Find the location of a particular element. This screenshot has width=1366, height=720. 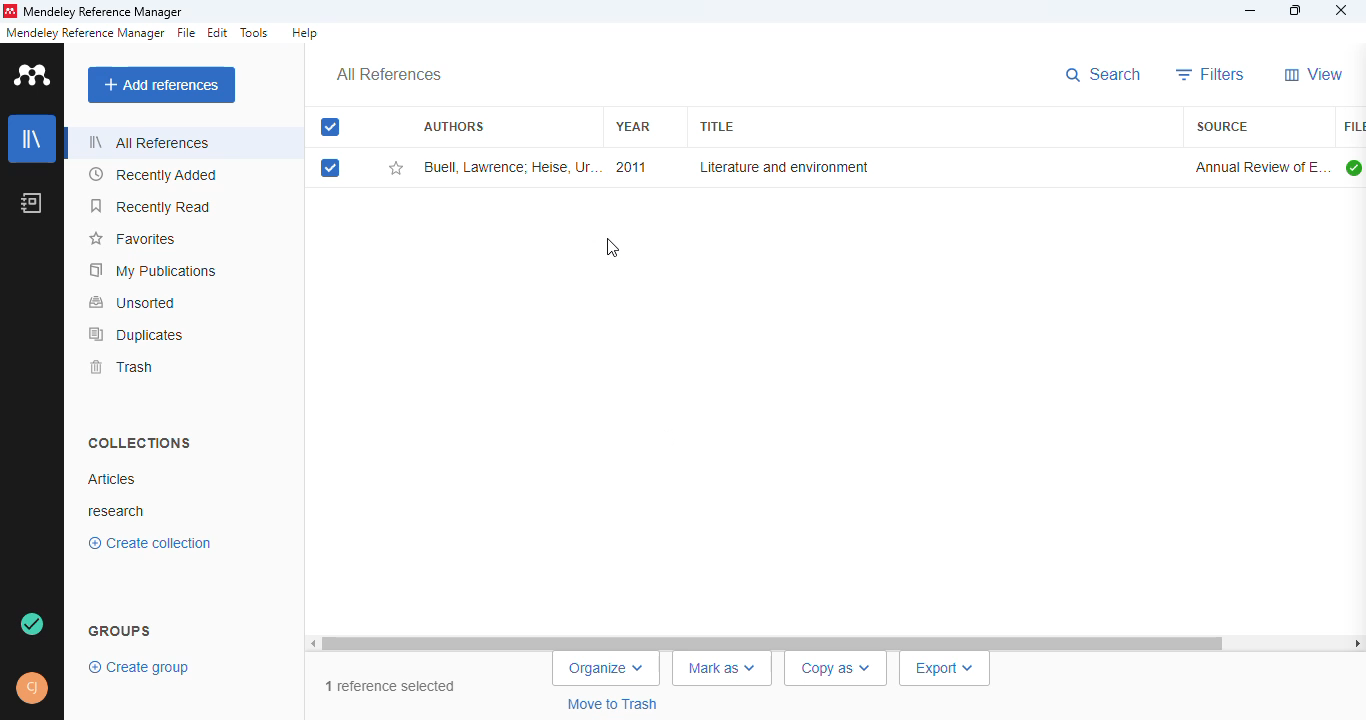

all references is located at coordinates (388, 75).